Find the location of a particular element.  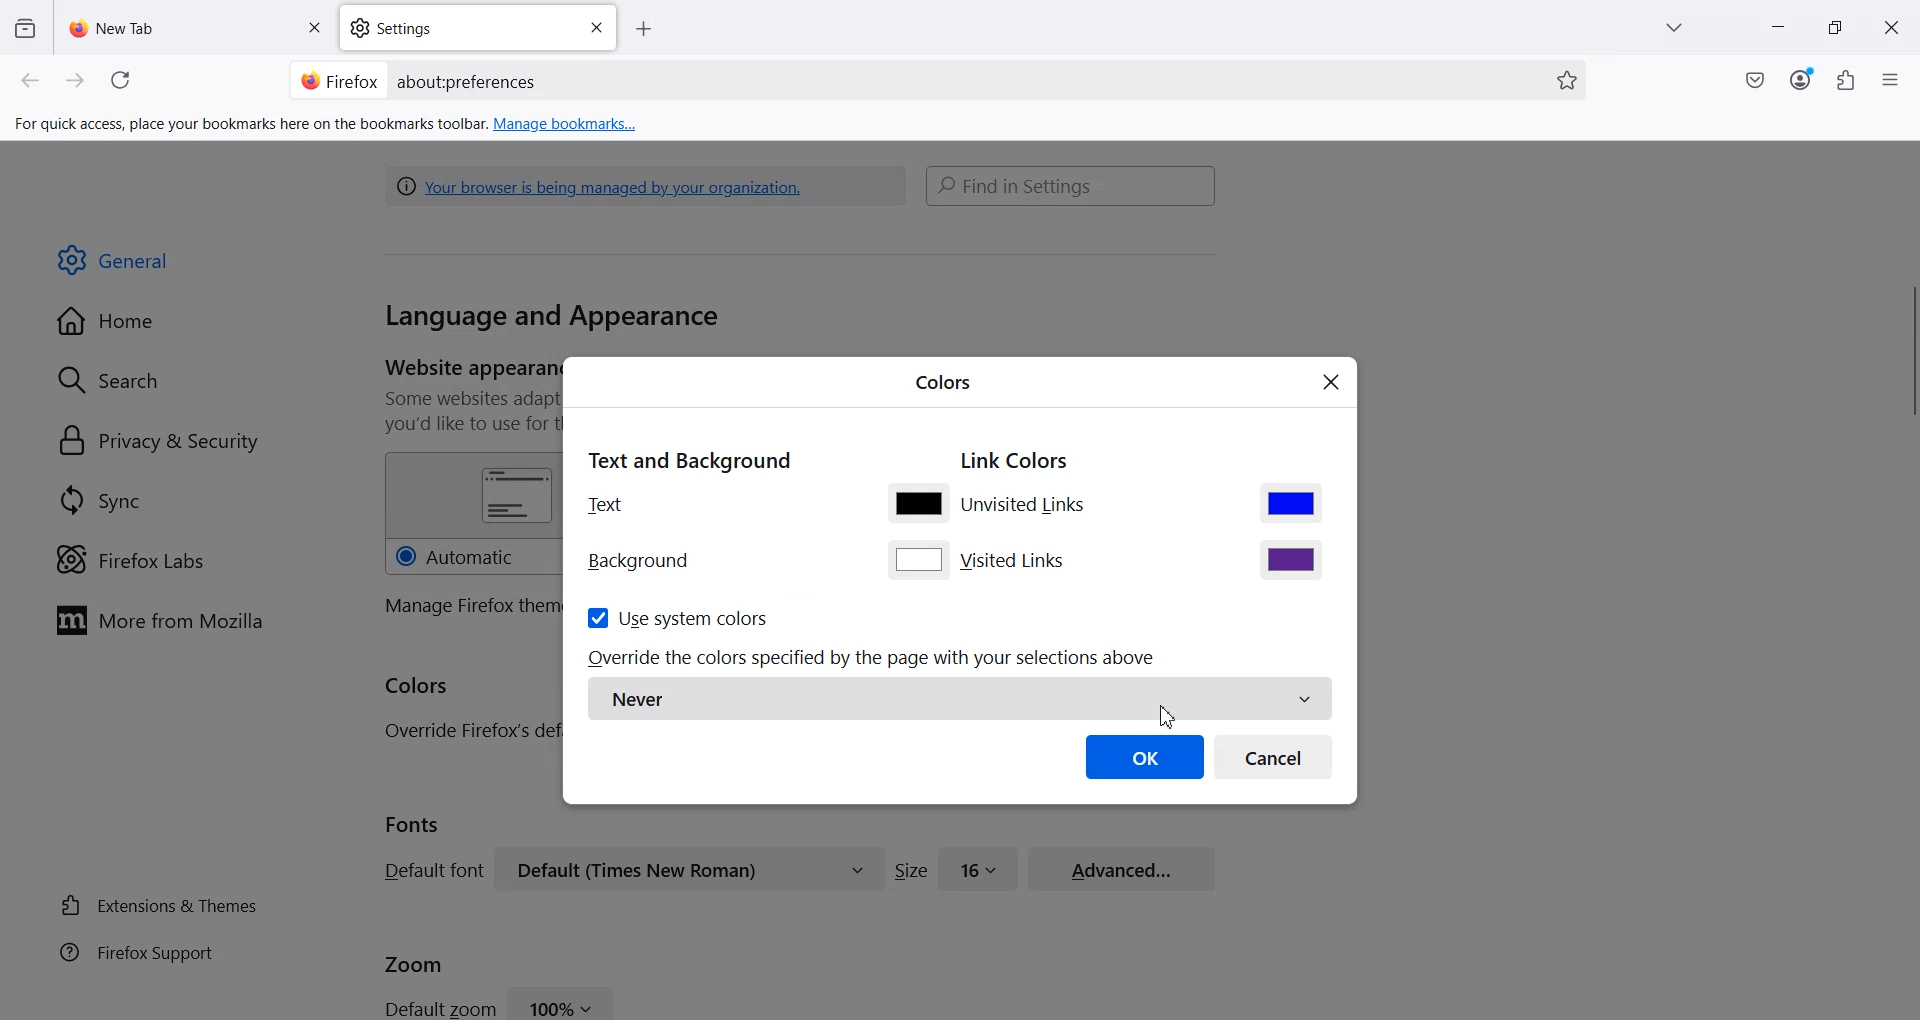

Unvisited Links is located at coordinates (1027, 507).